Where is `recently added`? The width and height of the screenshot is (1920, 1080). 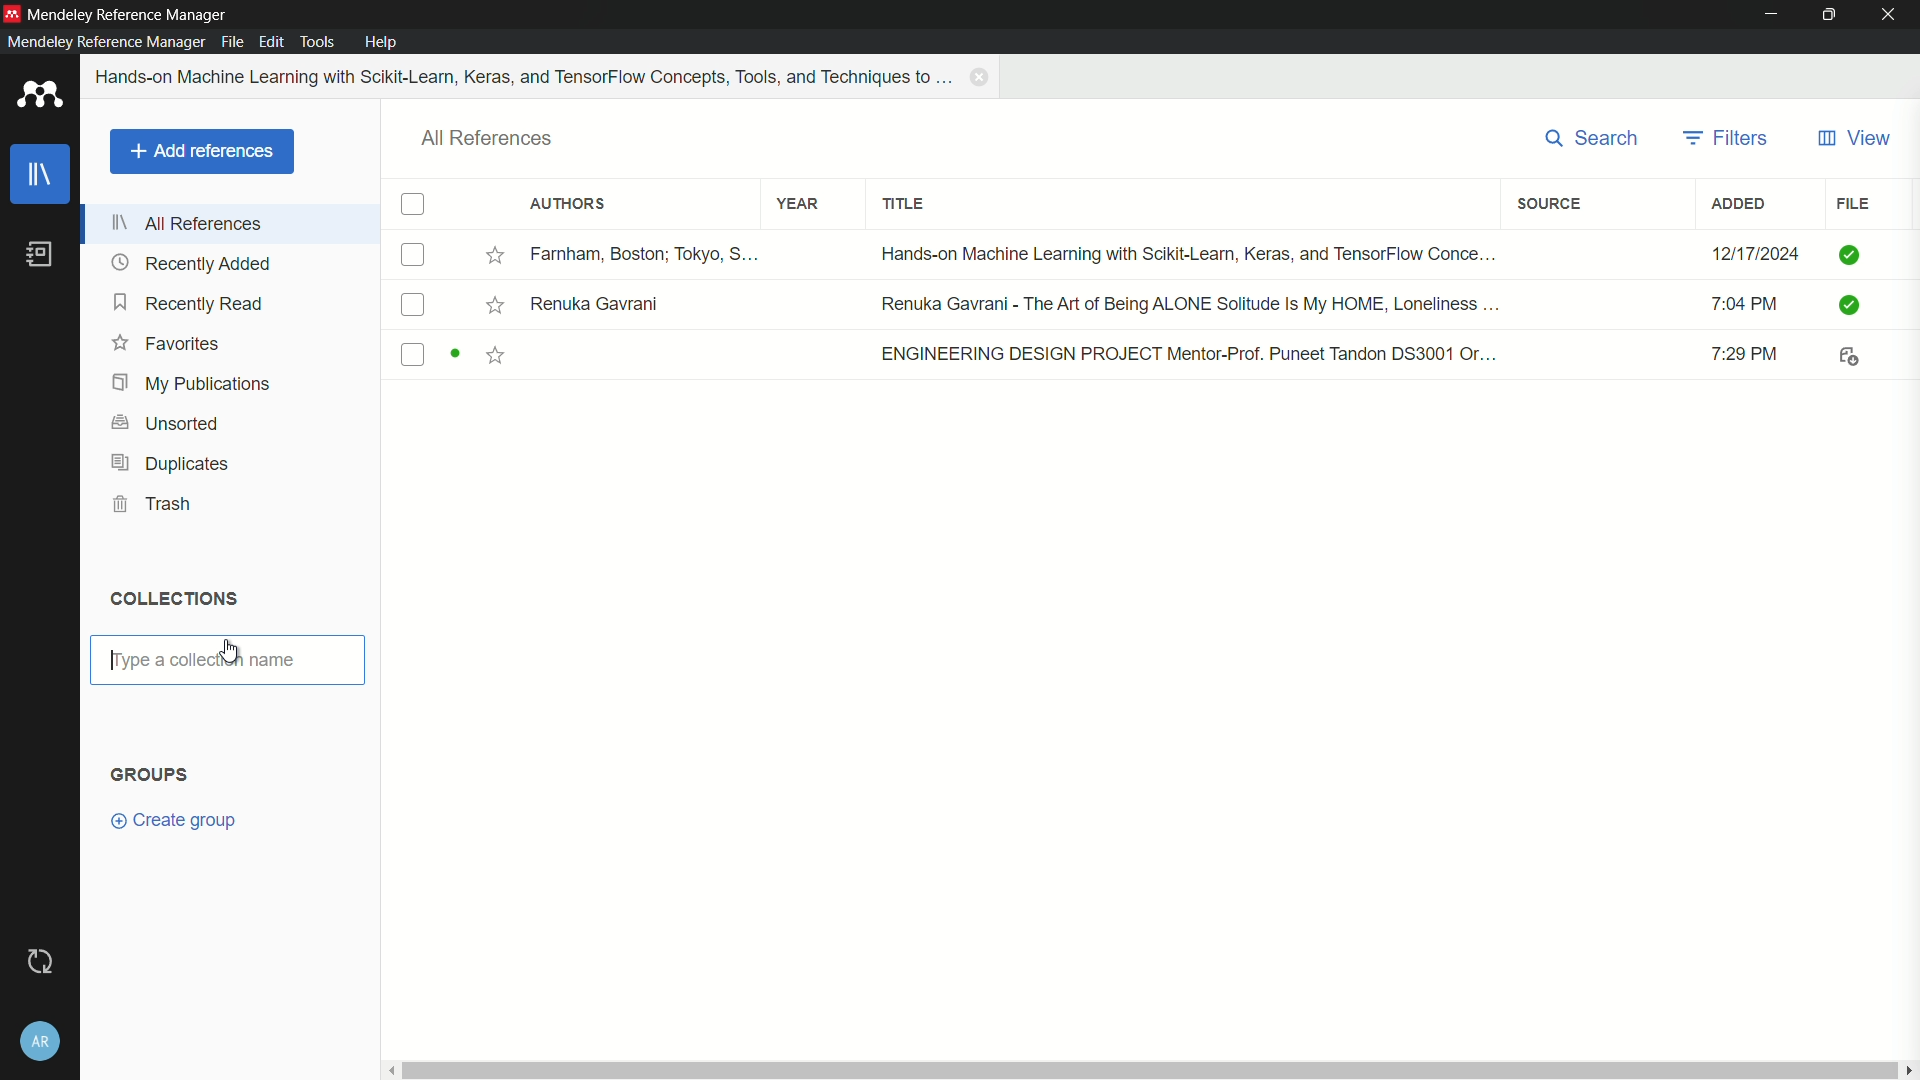 recently added is located at coordinates (191, 263).